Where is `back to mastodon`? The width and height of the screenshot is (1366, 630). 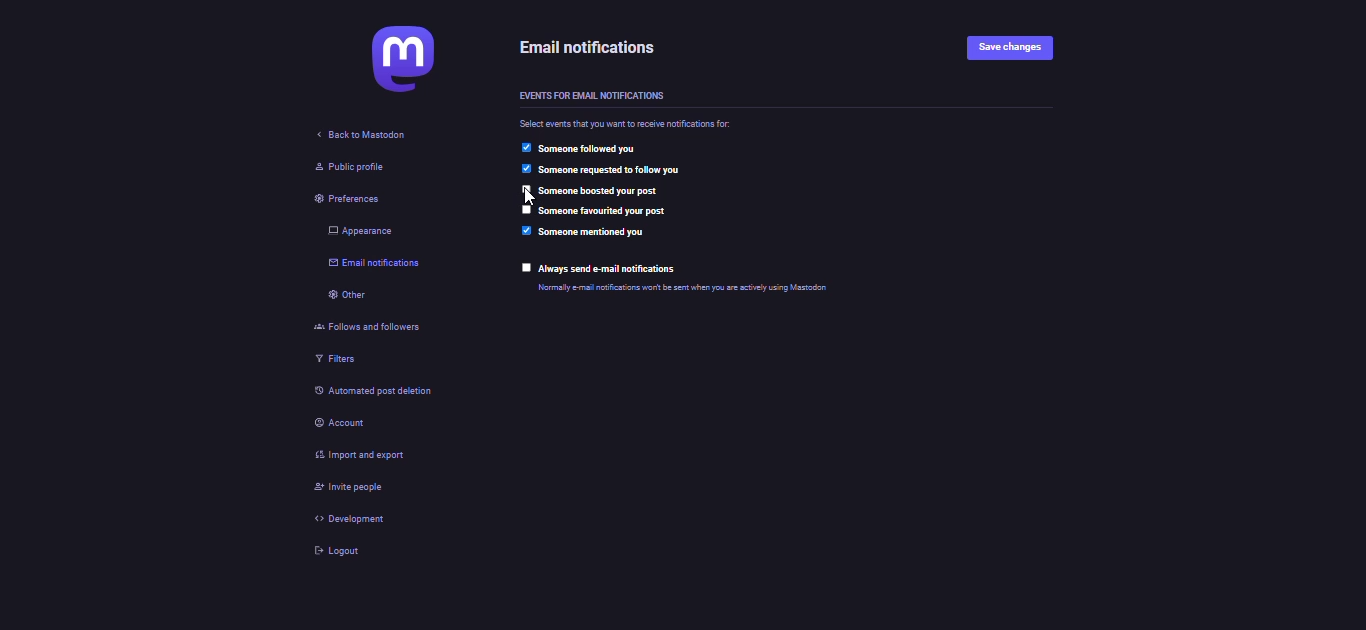
back to mastodon is located at coordinates (357, 135).